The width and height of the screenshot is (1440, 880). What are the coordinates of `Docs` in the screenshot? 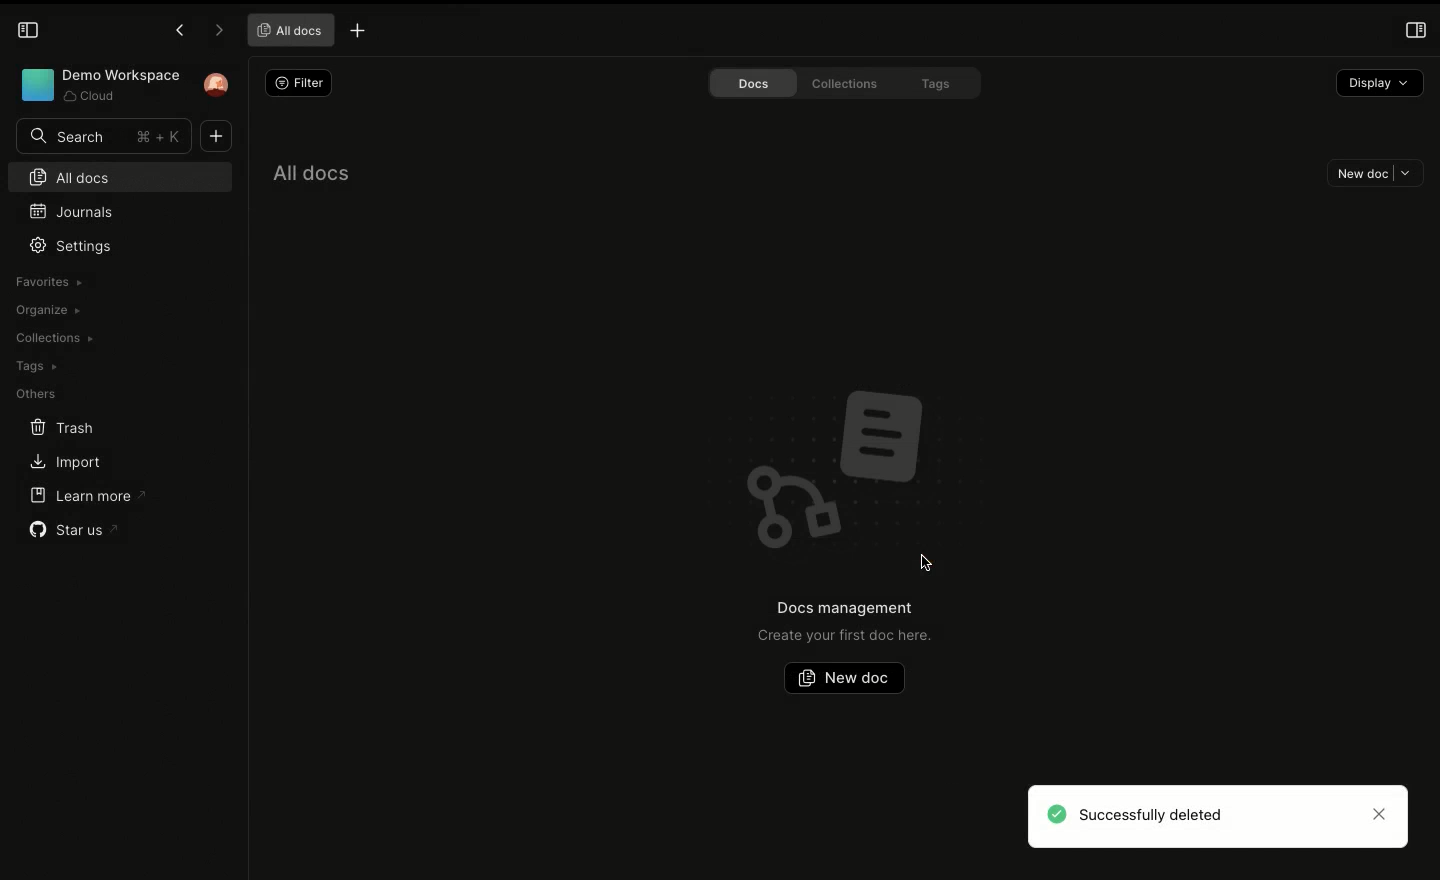 It's located at (753, 82).